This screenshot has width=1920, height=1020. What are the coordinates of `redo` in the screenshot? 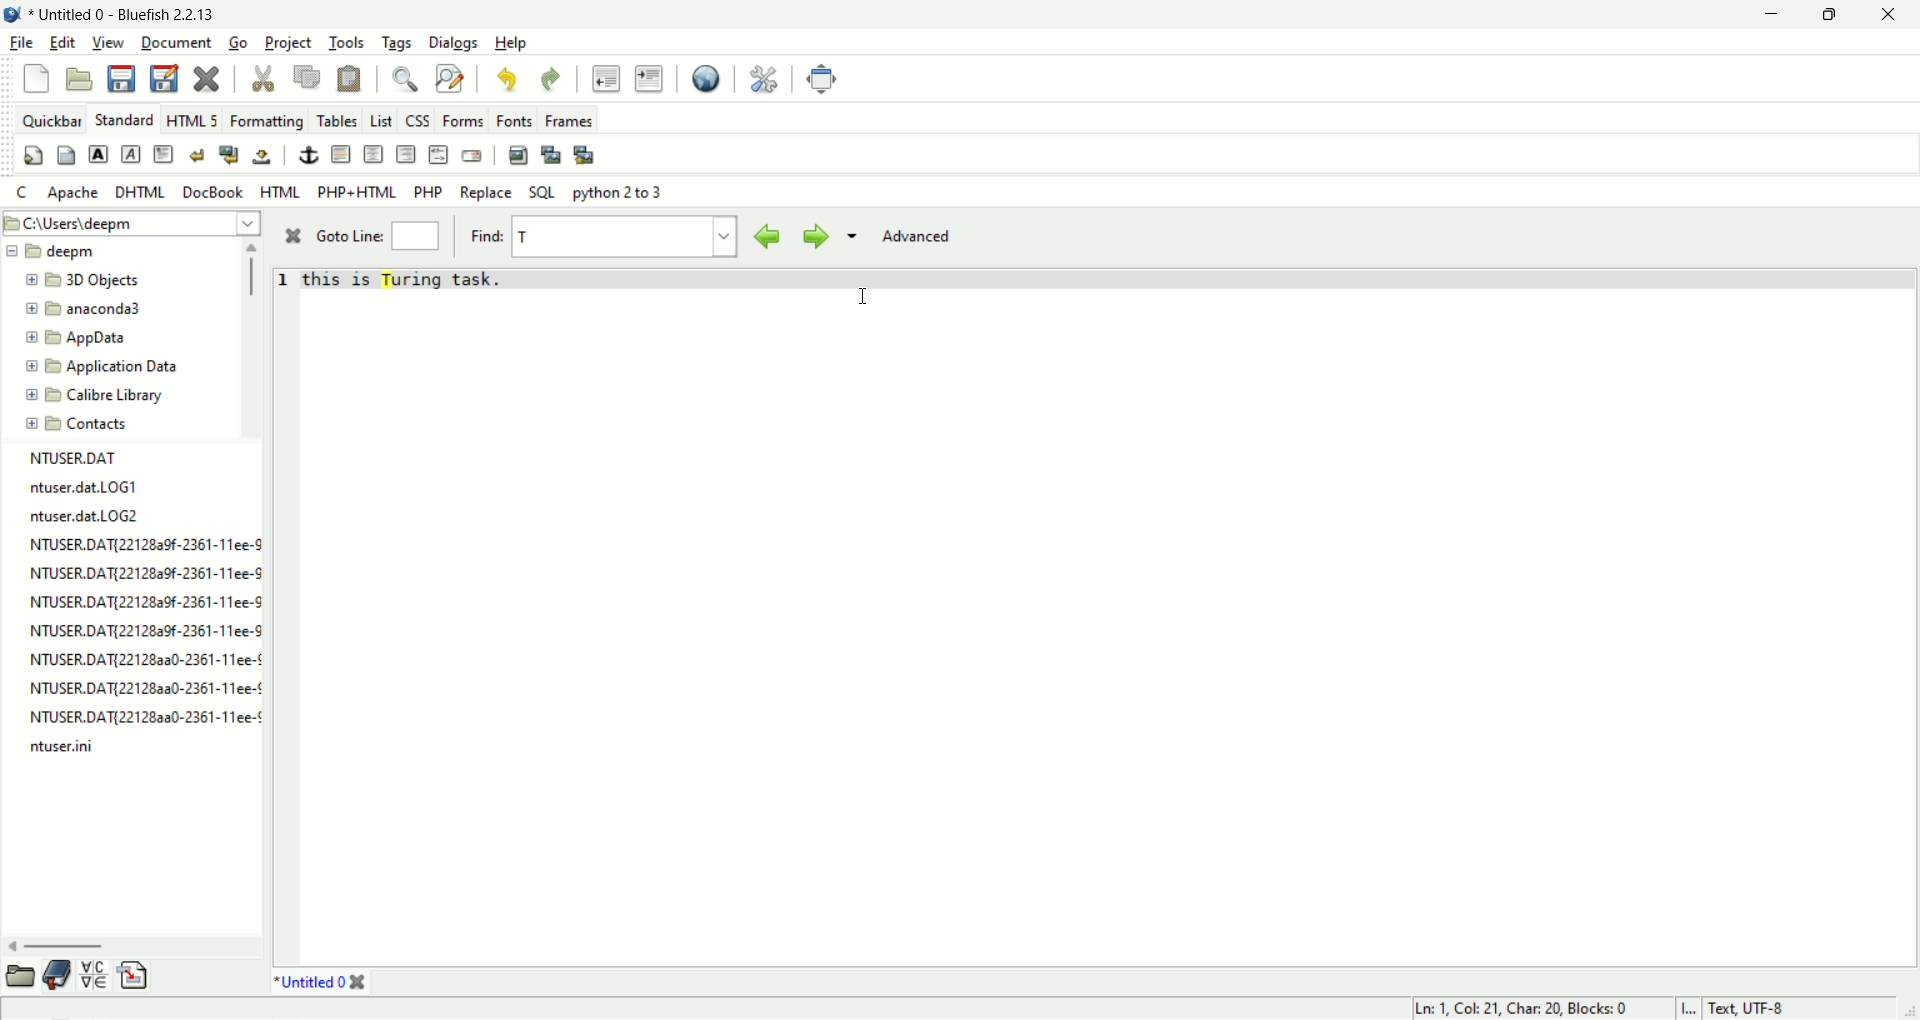 It's located at (547, 78).